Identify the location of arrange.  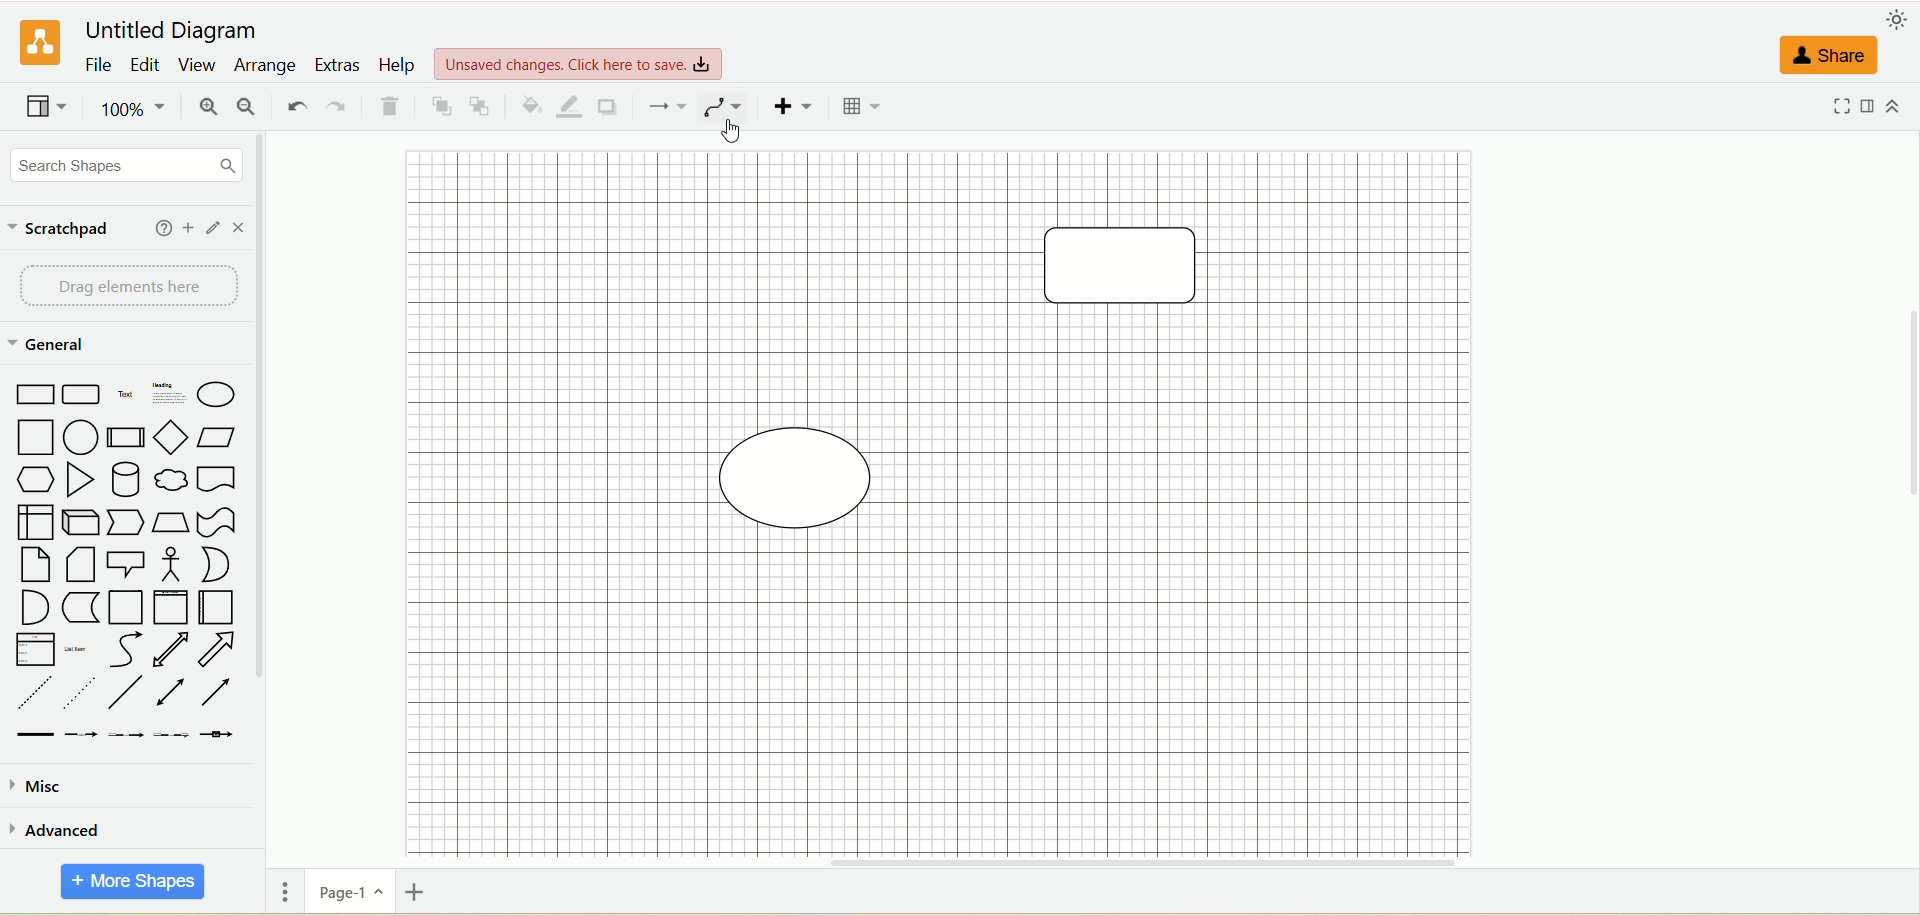
(267, 64).